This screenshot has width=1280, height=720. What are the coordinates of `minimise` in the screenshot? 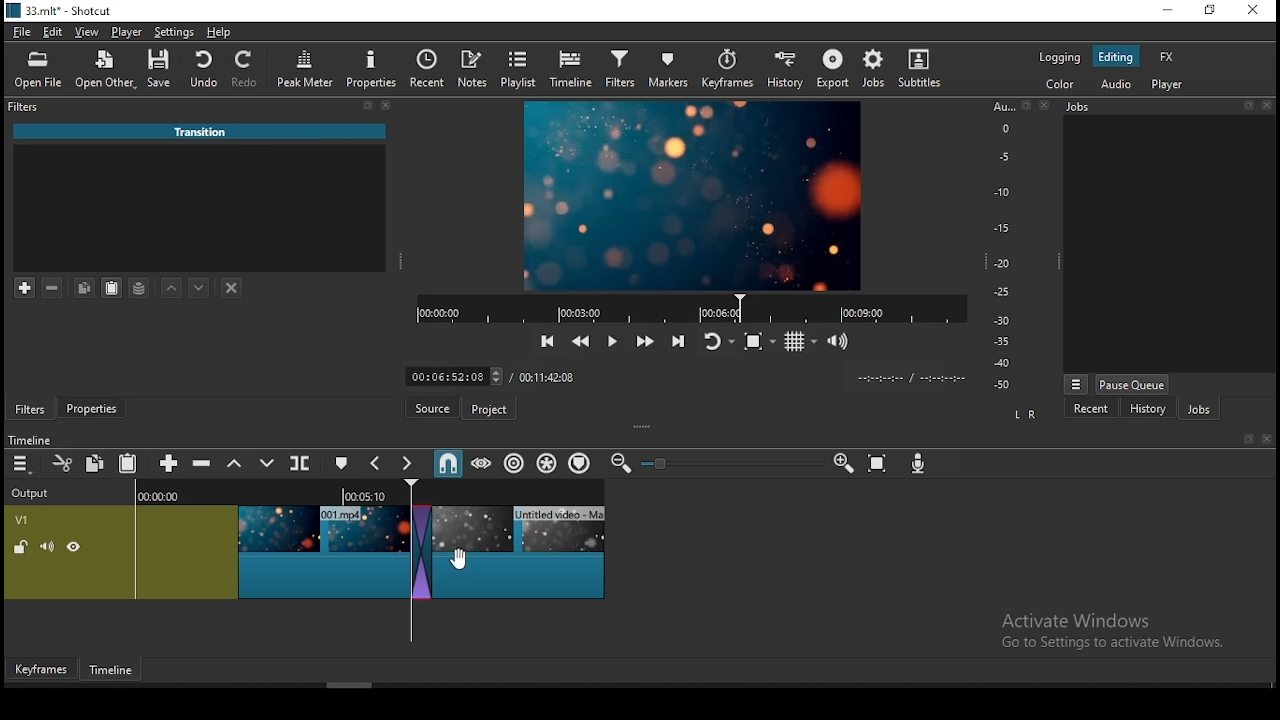 It's located at (1173, 11).